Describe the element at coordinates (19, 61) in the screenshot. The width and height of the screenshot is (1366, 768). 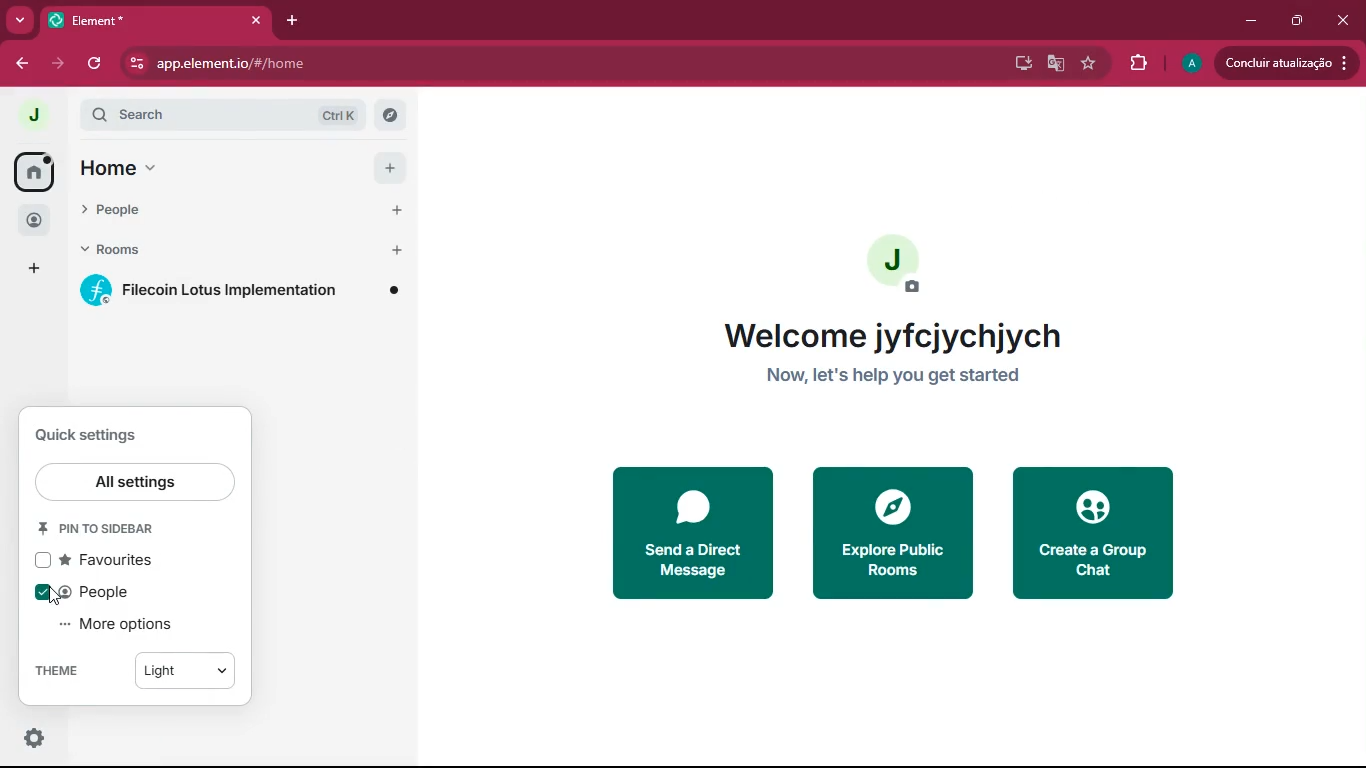
I see `back` at that location.